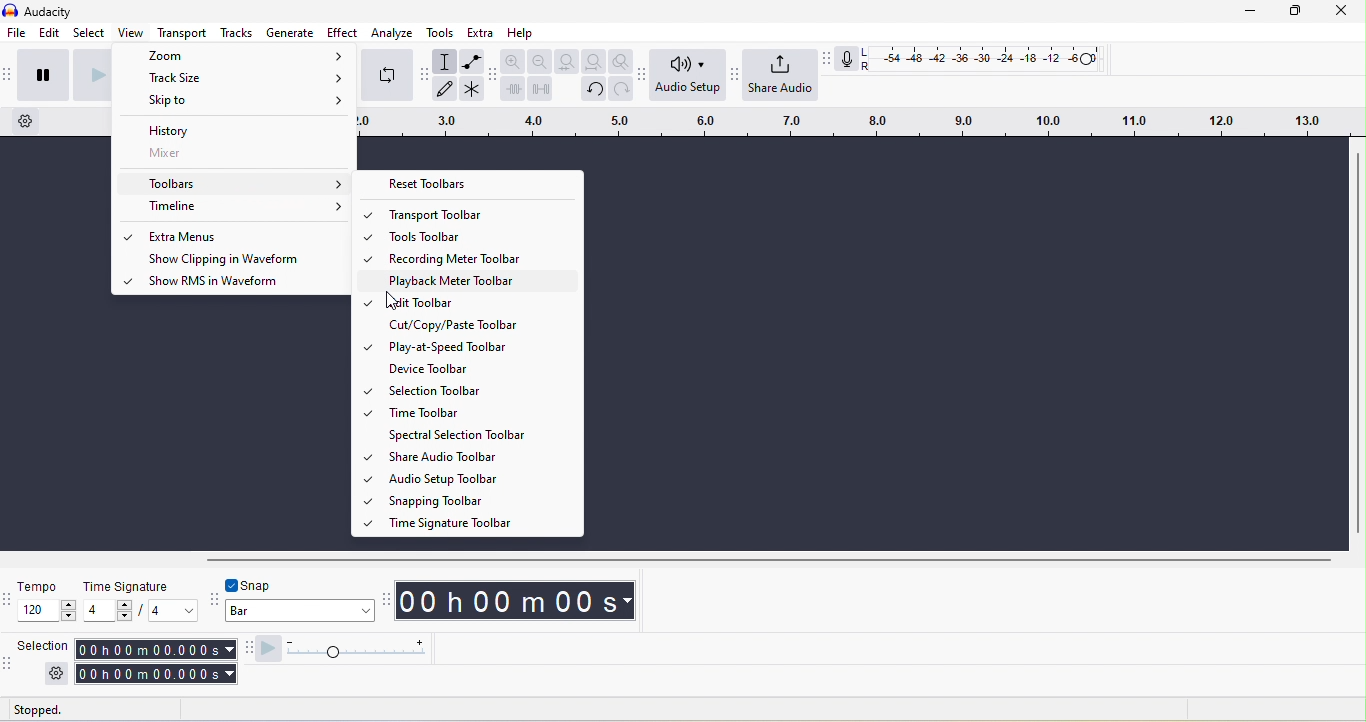 This screenshot has width=1366, height=722. Describe the element at coordinates (444, 61) in the screenshot. I see `selection tool` at that location.